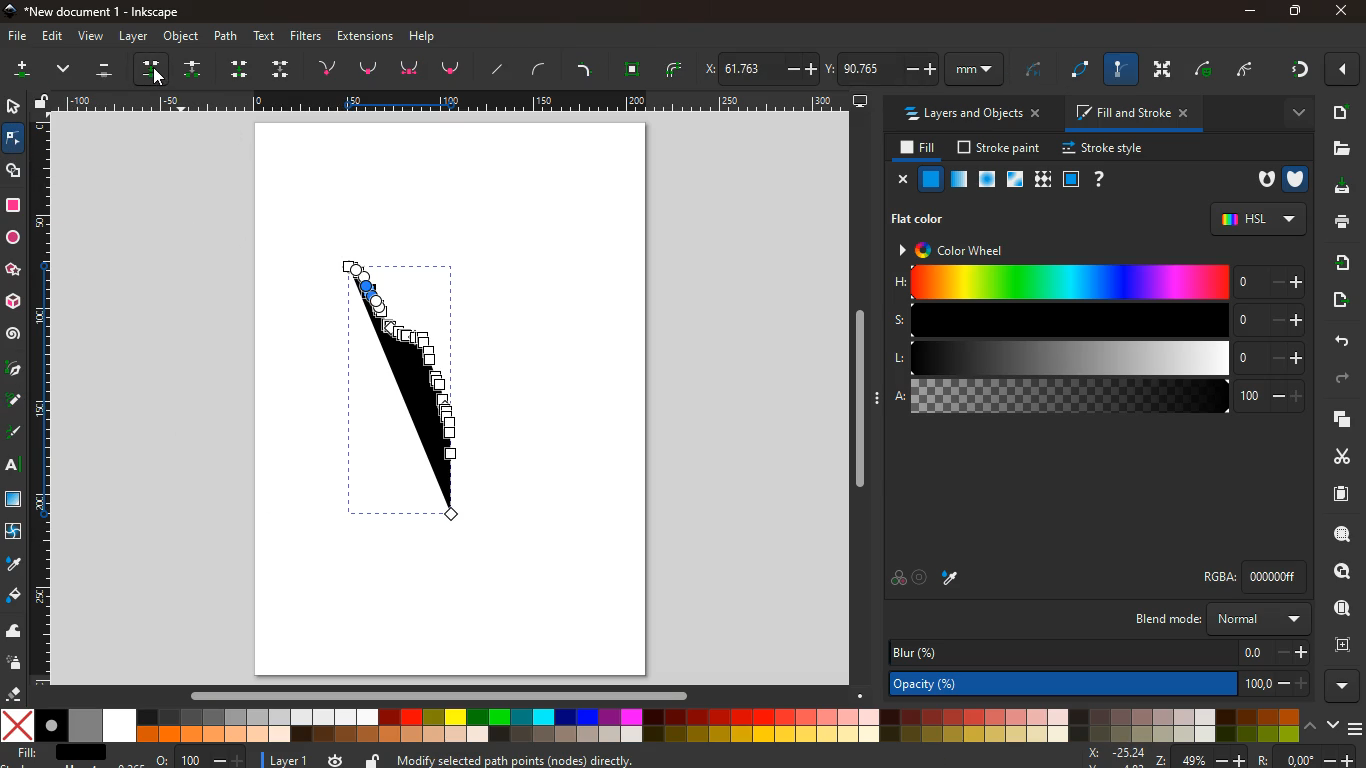 The image size is (1366, 768). I want to click on twist, so click(15, 532).